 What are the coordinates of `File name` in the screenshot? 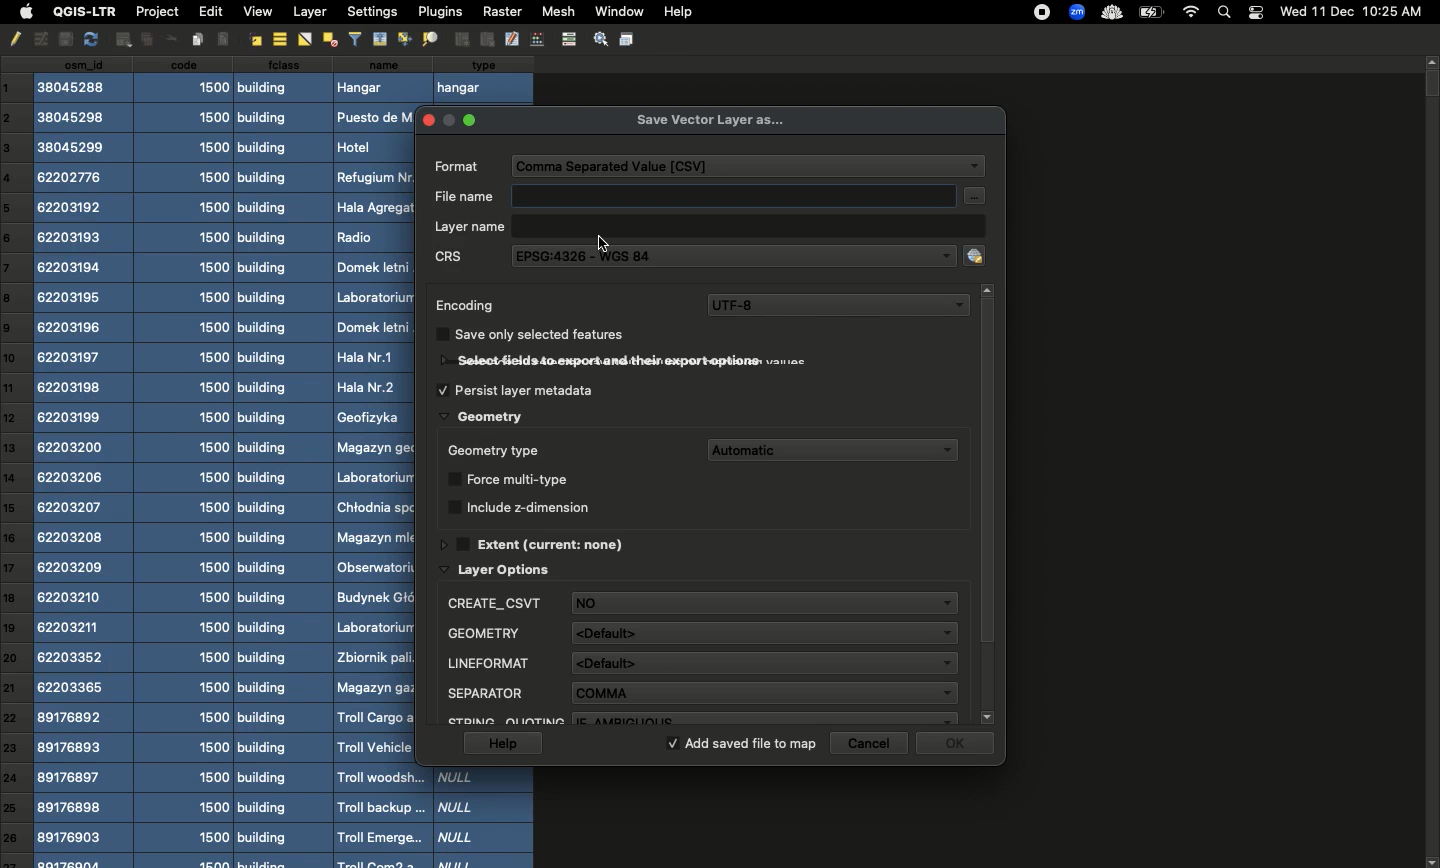 It's located at (718, 194).